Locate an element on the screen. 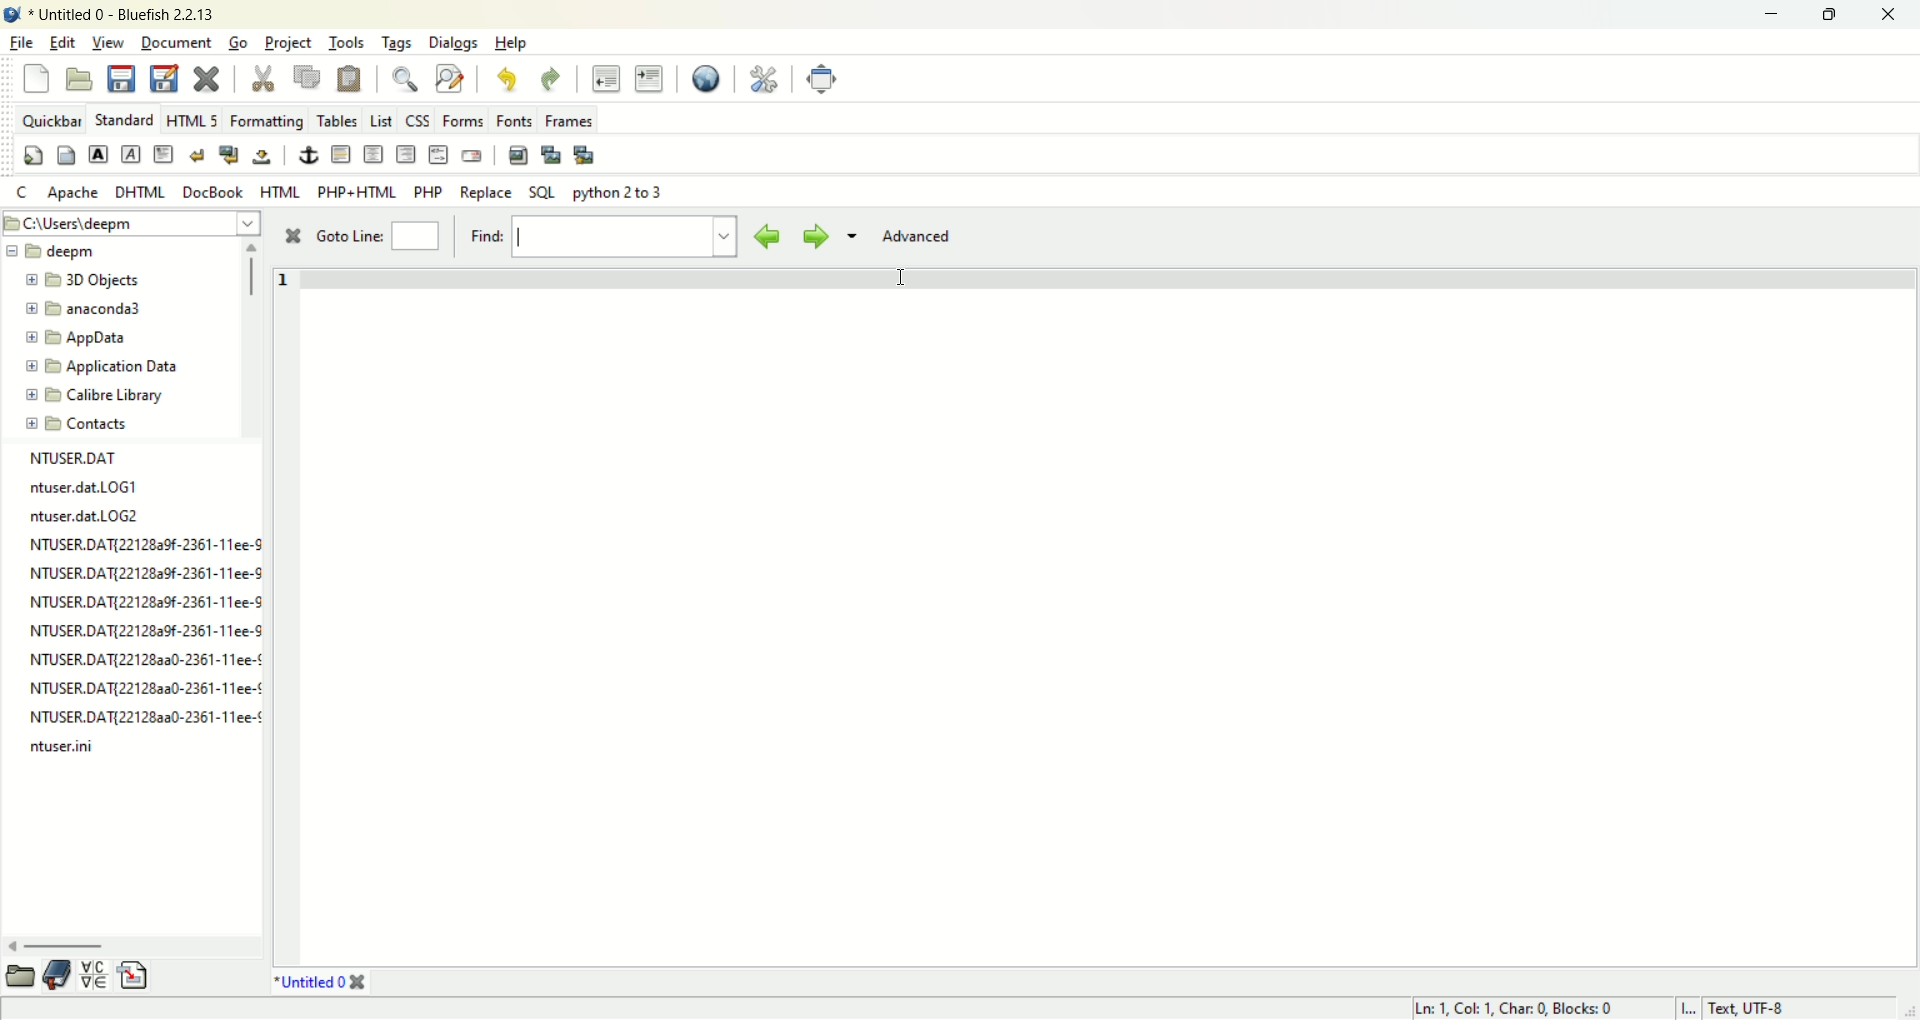  file is located at coordinates (23, 41).